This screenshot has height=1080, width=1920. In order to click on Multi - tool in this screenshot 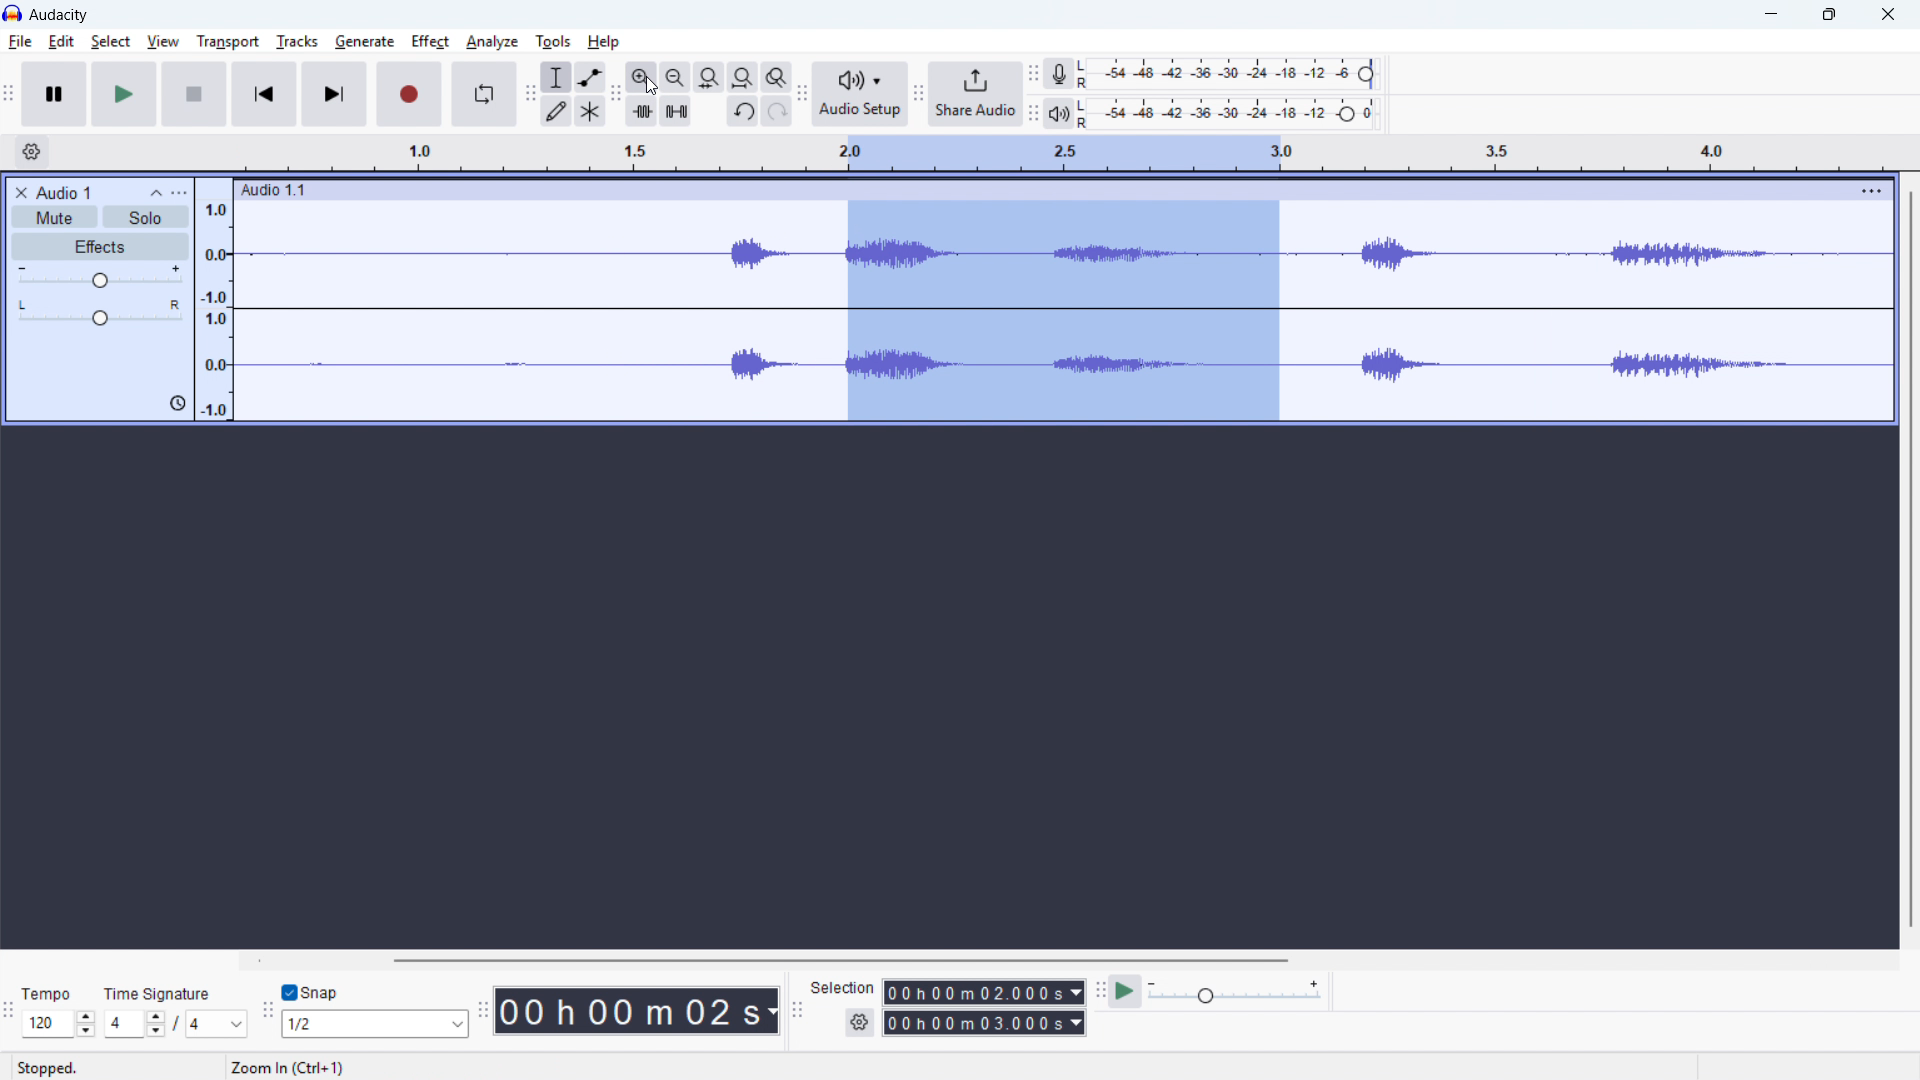, I will do `click(590, 111)`.